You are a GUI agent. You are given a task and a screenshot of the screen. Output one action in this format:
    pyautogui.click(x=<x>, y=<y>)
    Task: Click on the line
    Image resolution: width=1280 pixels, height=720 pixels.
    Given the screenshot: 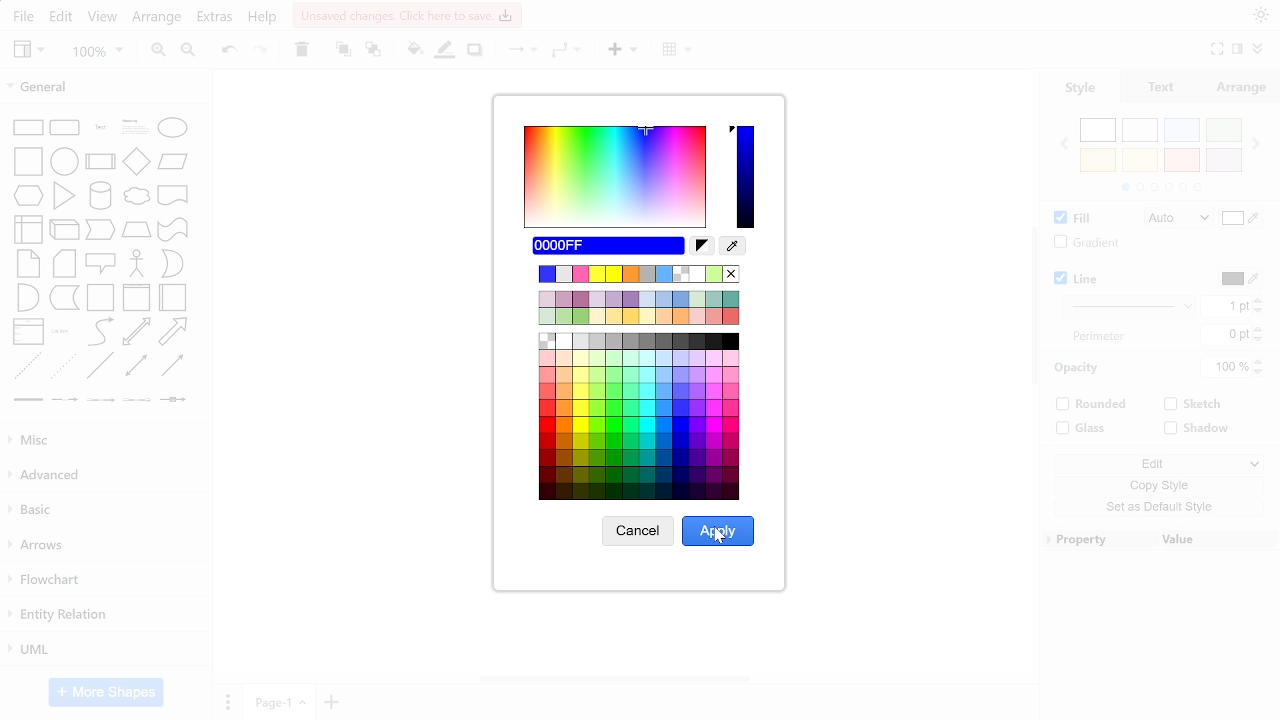 What is the action you would take?
    pyautogui.click(x=1080, y=280)
    